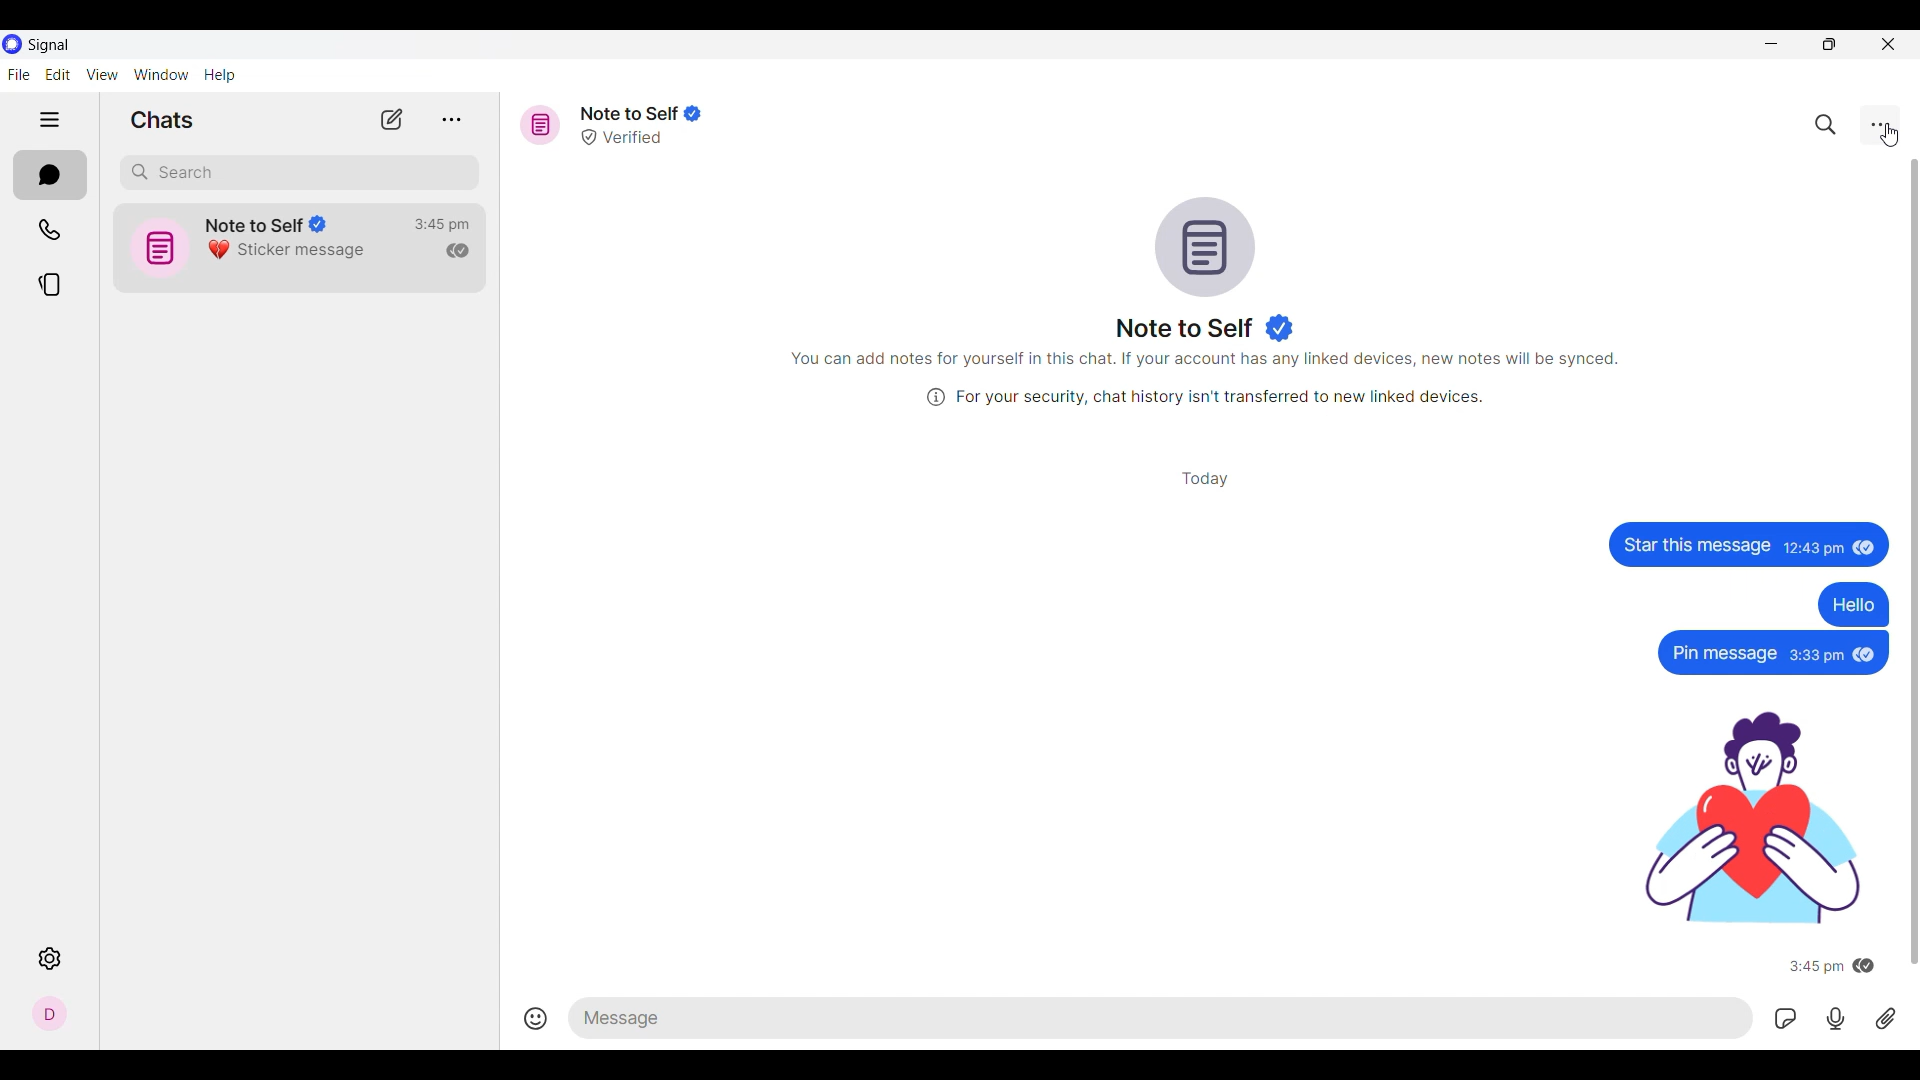 The width and height of the screenshot is (1920, 1080). Describe the element at coordinates (266, 221) in the screenshot. I see `Note to Self ` at that location.